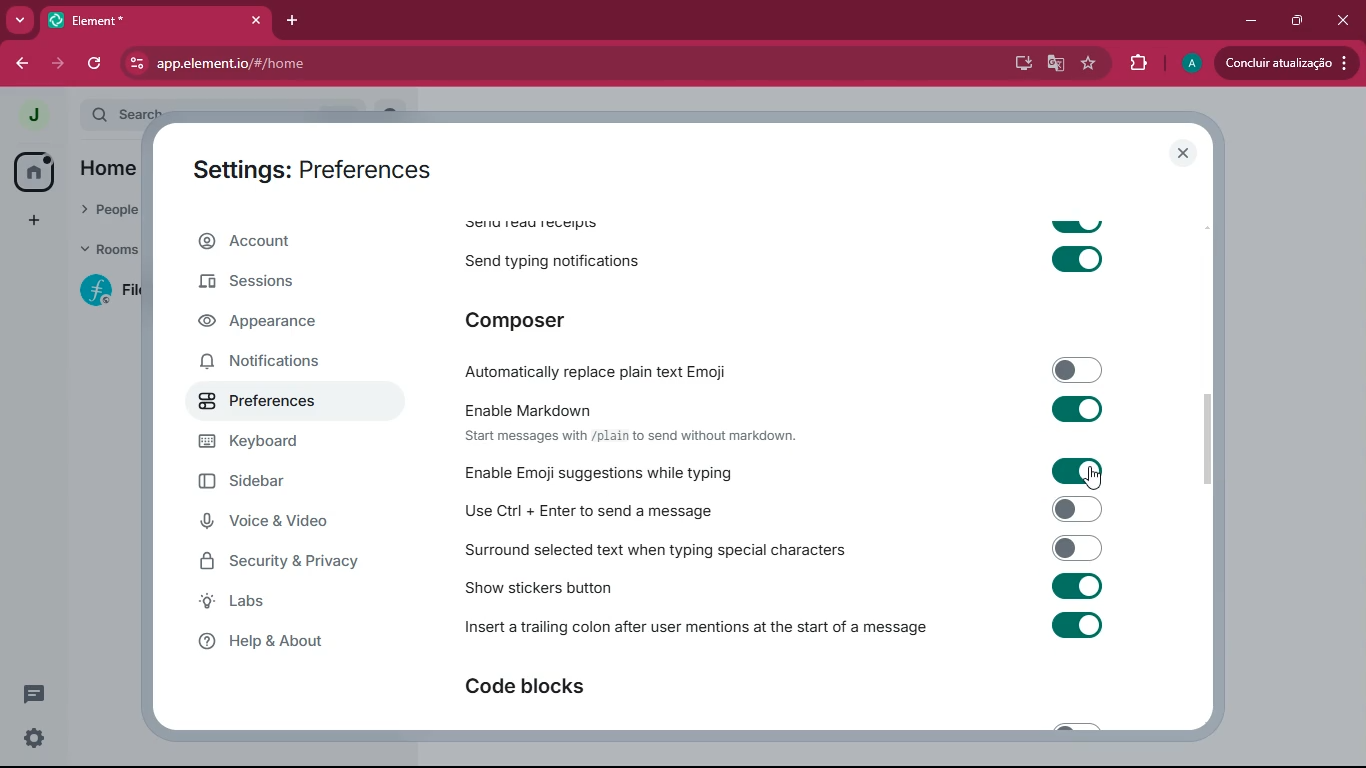  Describe the element at coordinates (16, 21) in the screenshot. I see `more` at that location.